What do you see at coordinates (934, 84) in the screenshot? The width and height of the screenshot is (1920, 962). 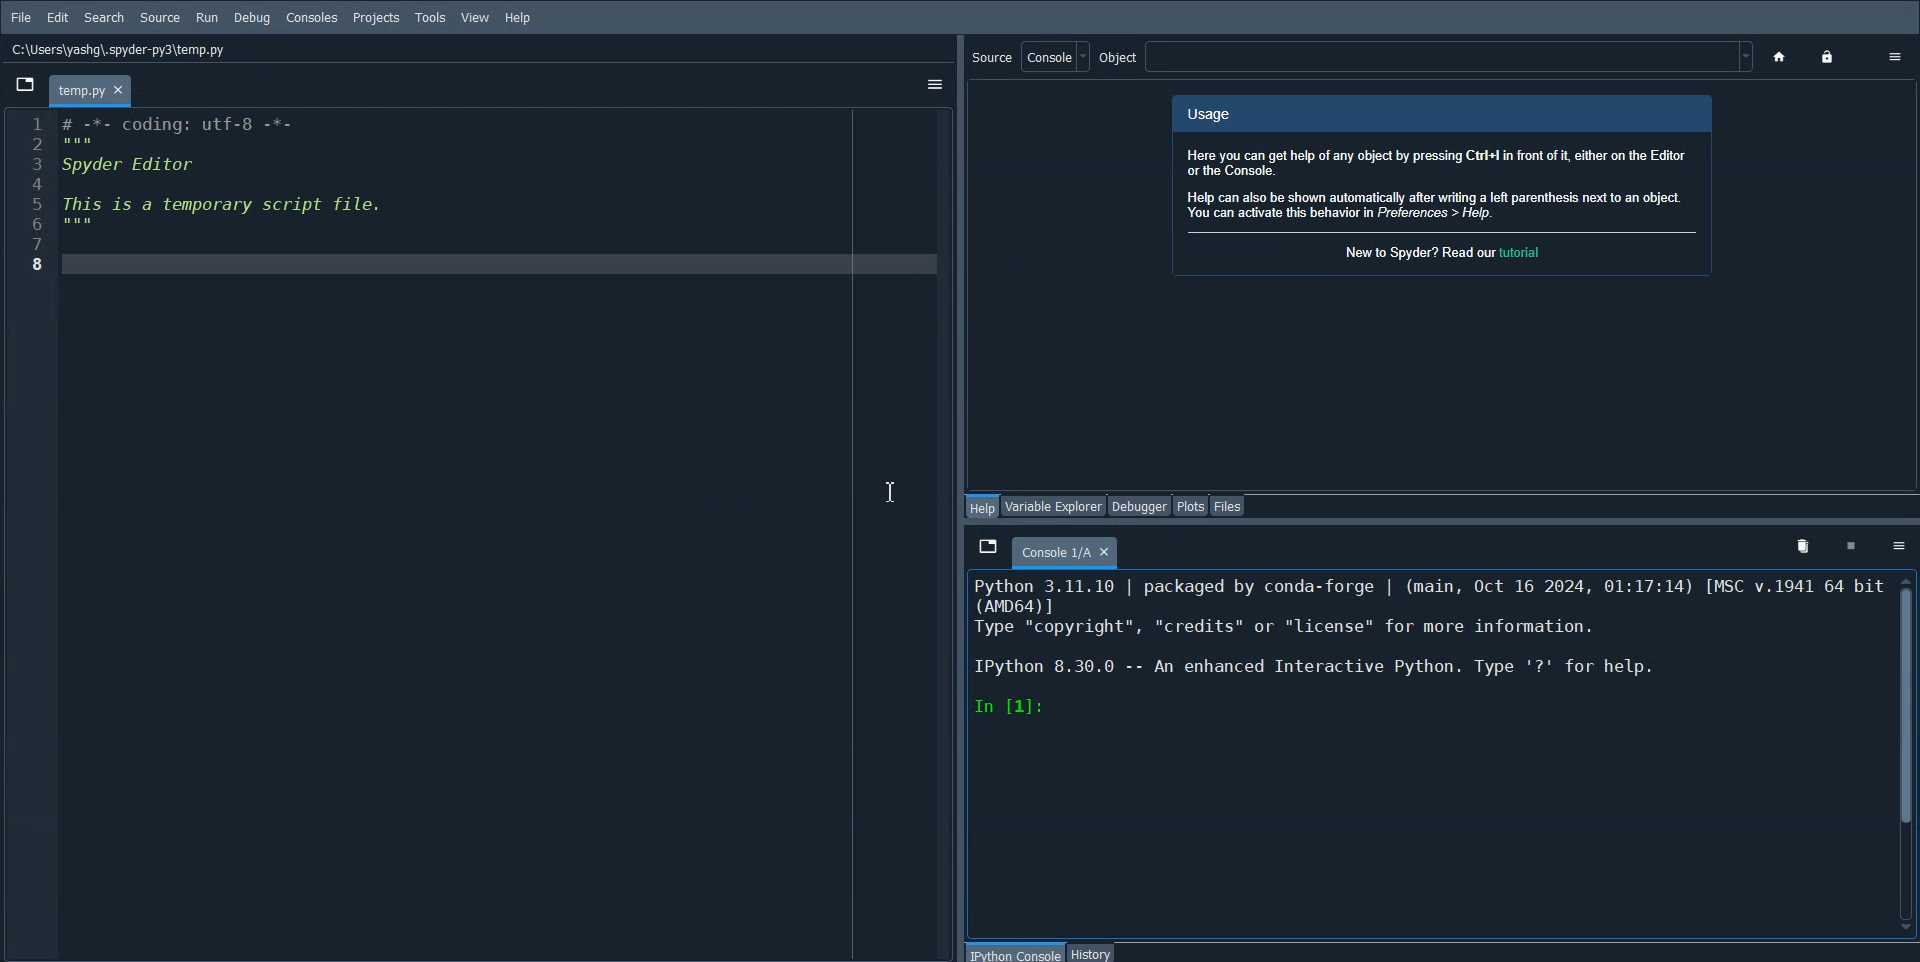 I see `Options` at bounding box center [934, 84].